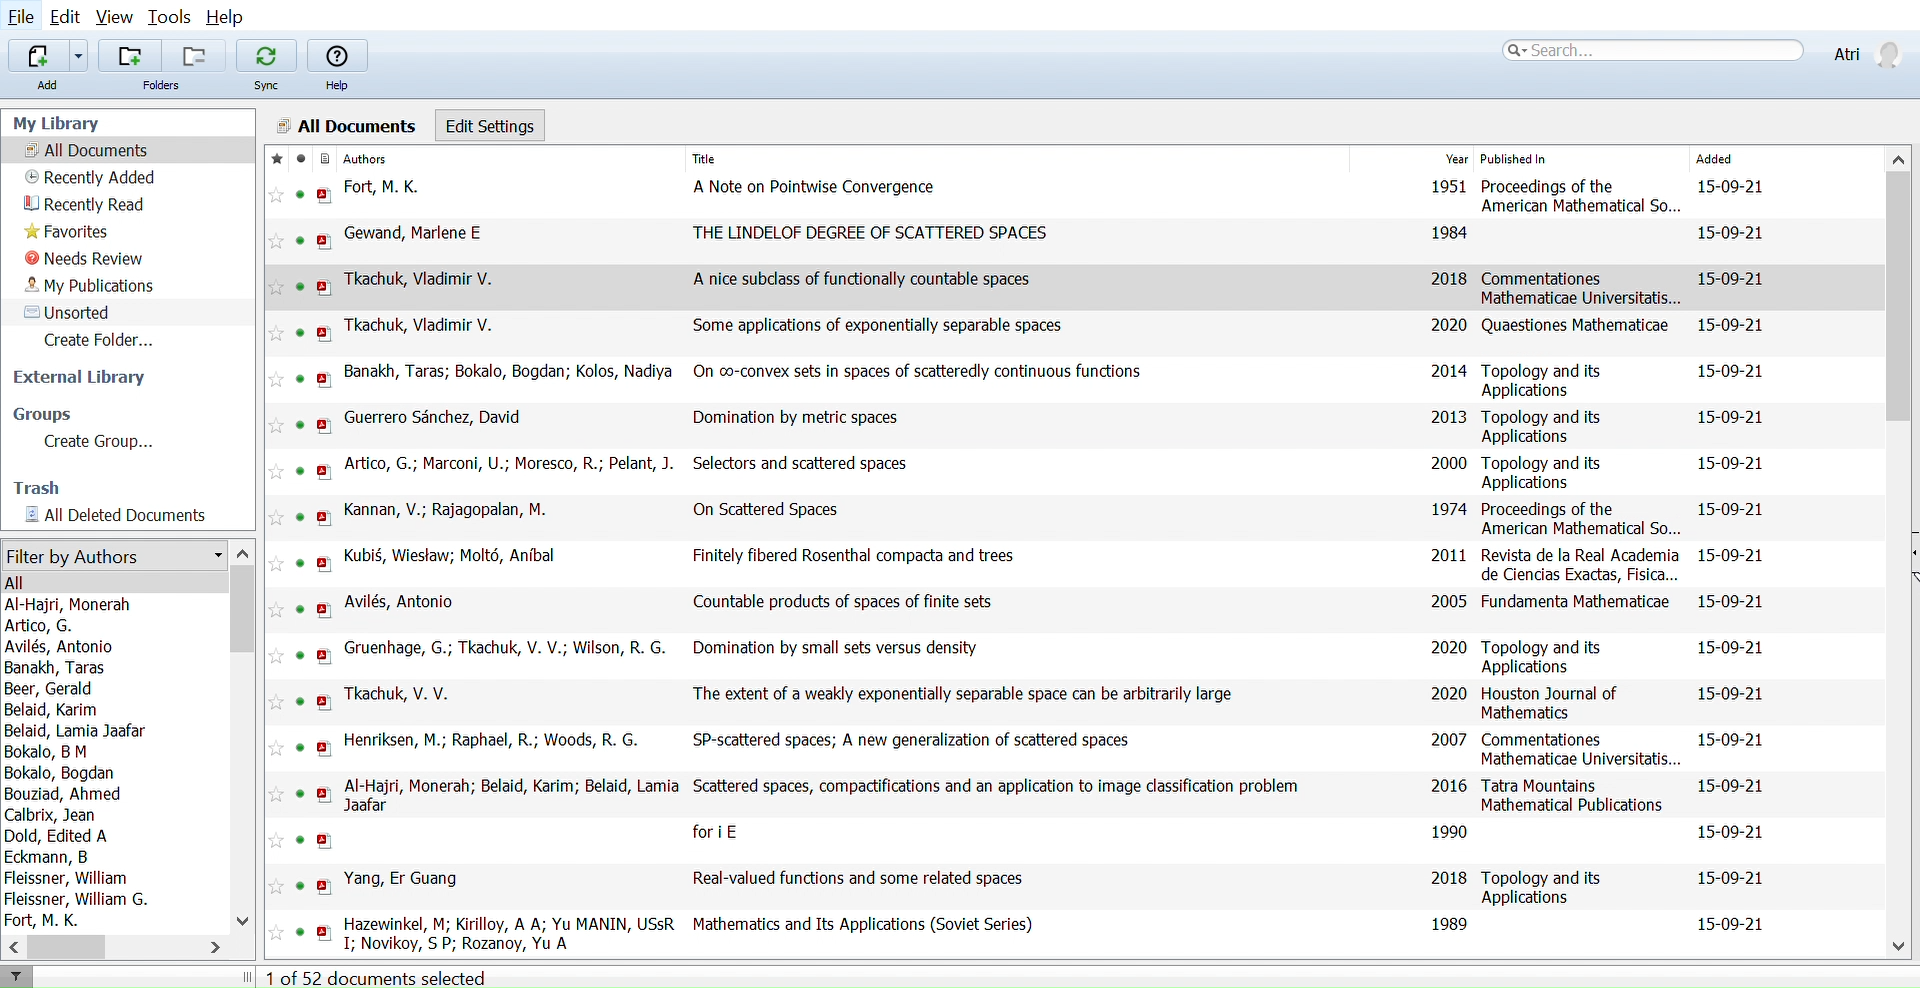 This screenshot has height=988, width=1920. Describe the element at coordinates (1909, 554) in the screenshot. I see `Open sidebar` at that location.